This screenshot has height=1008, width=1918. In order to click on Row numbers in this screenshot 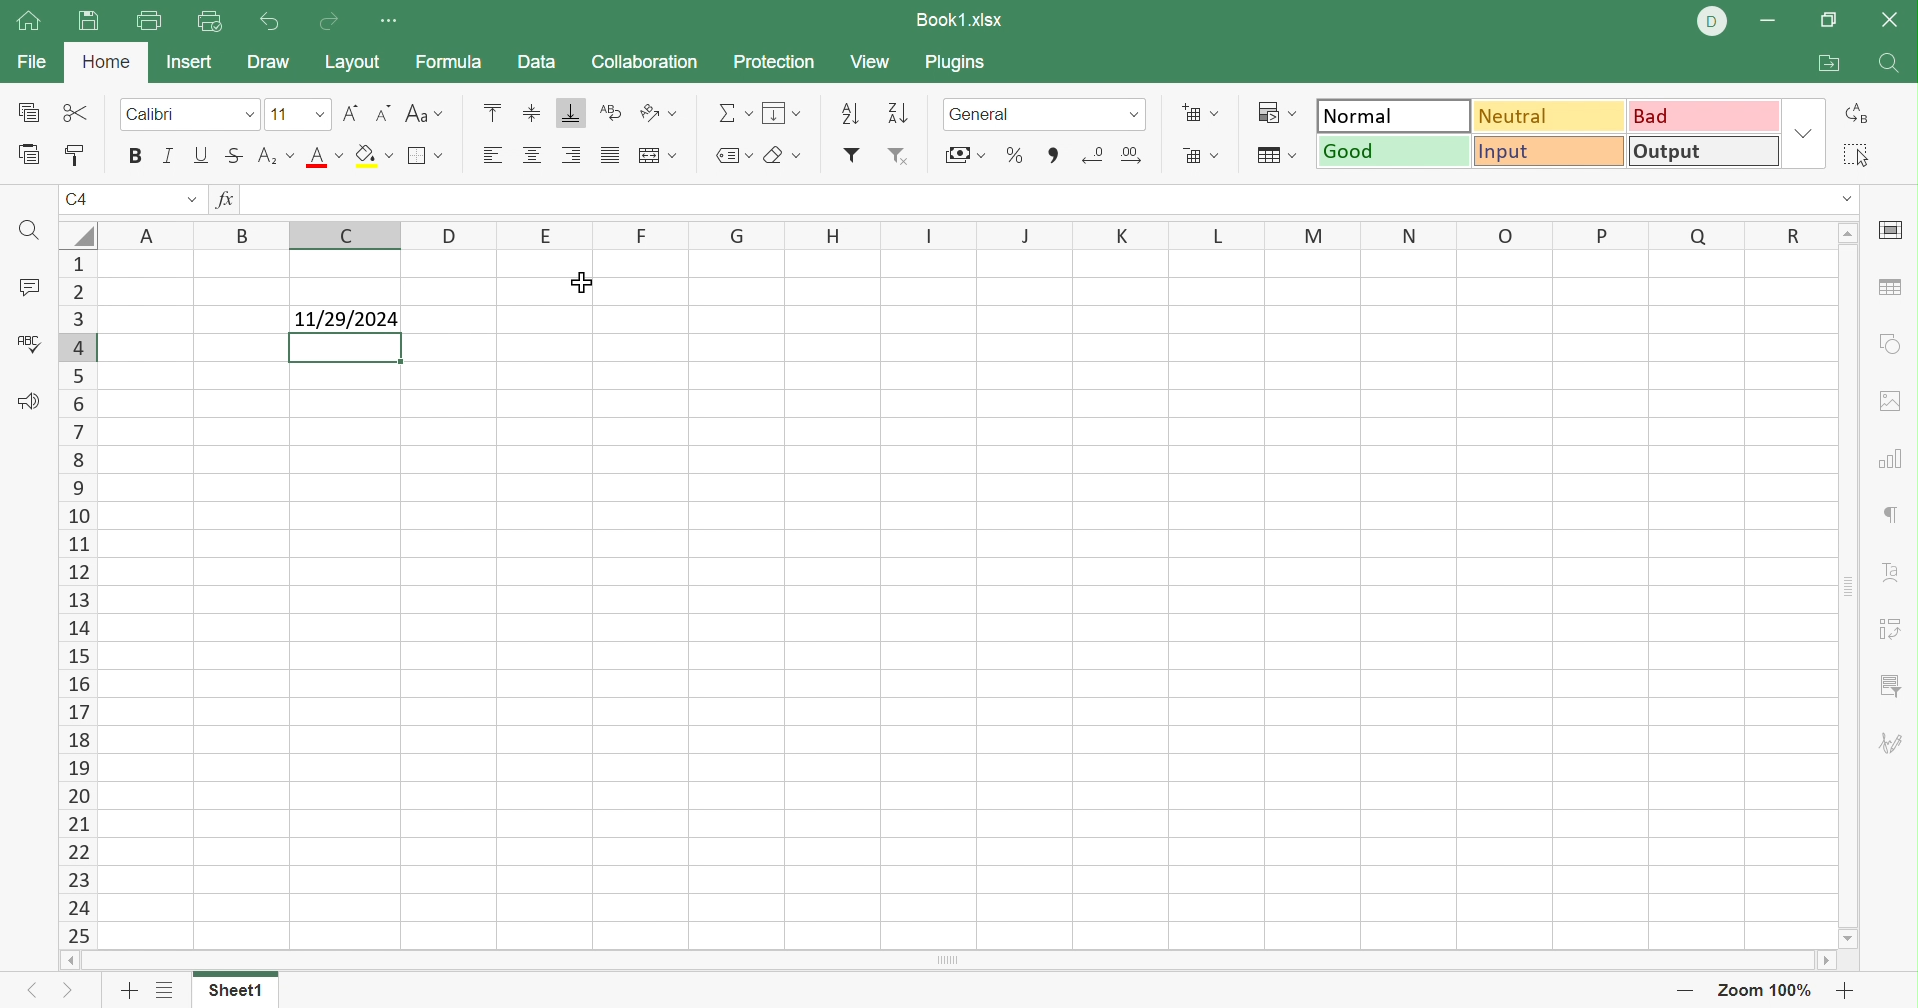, I will do `click(75, 599)`.